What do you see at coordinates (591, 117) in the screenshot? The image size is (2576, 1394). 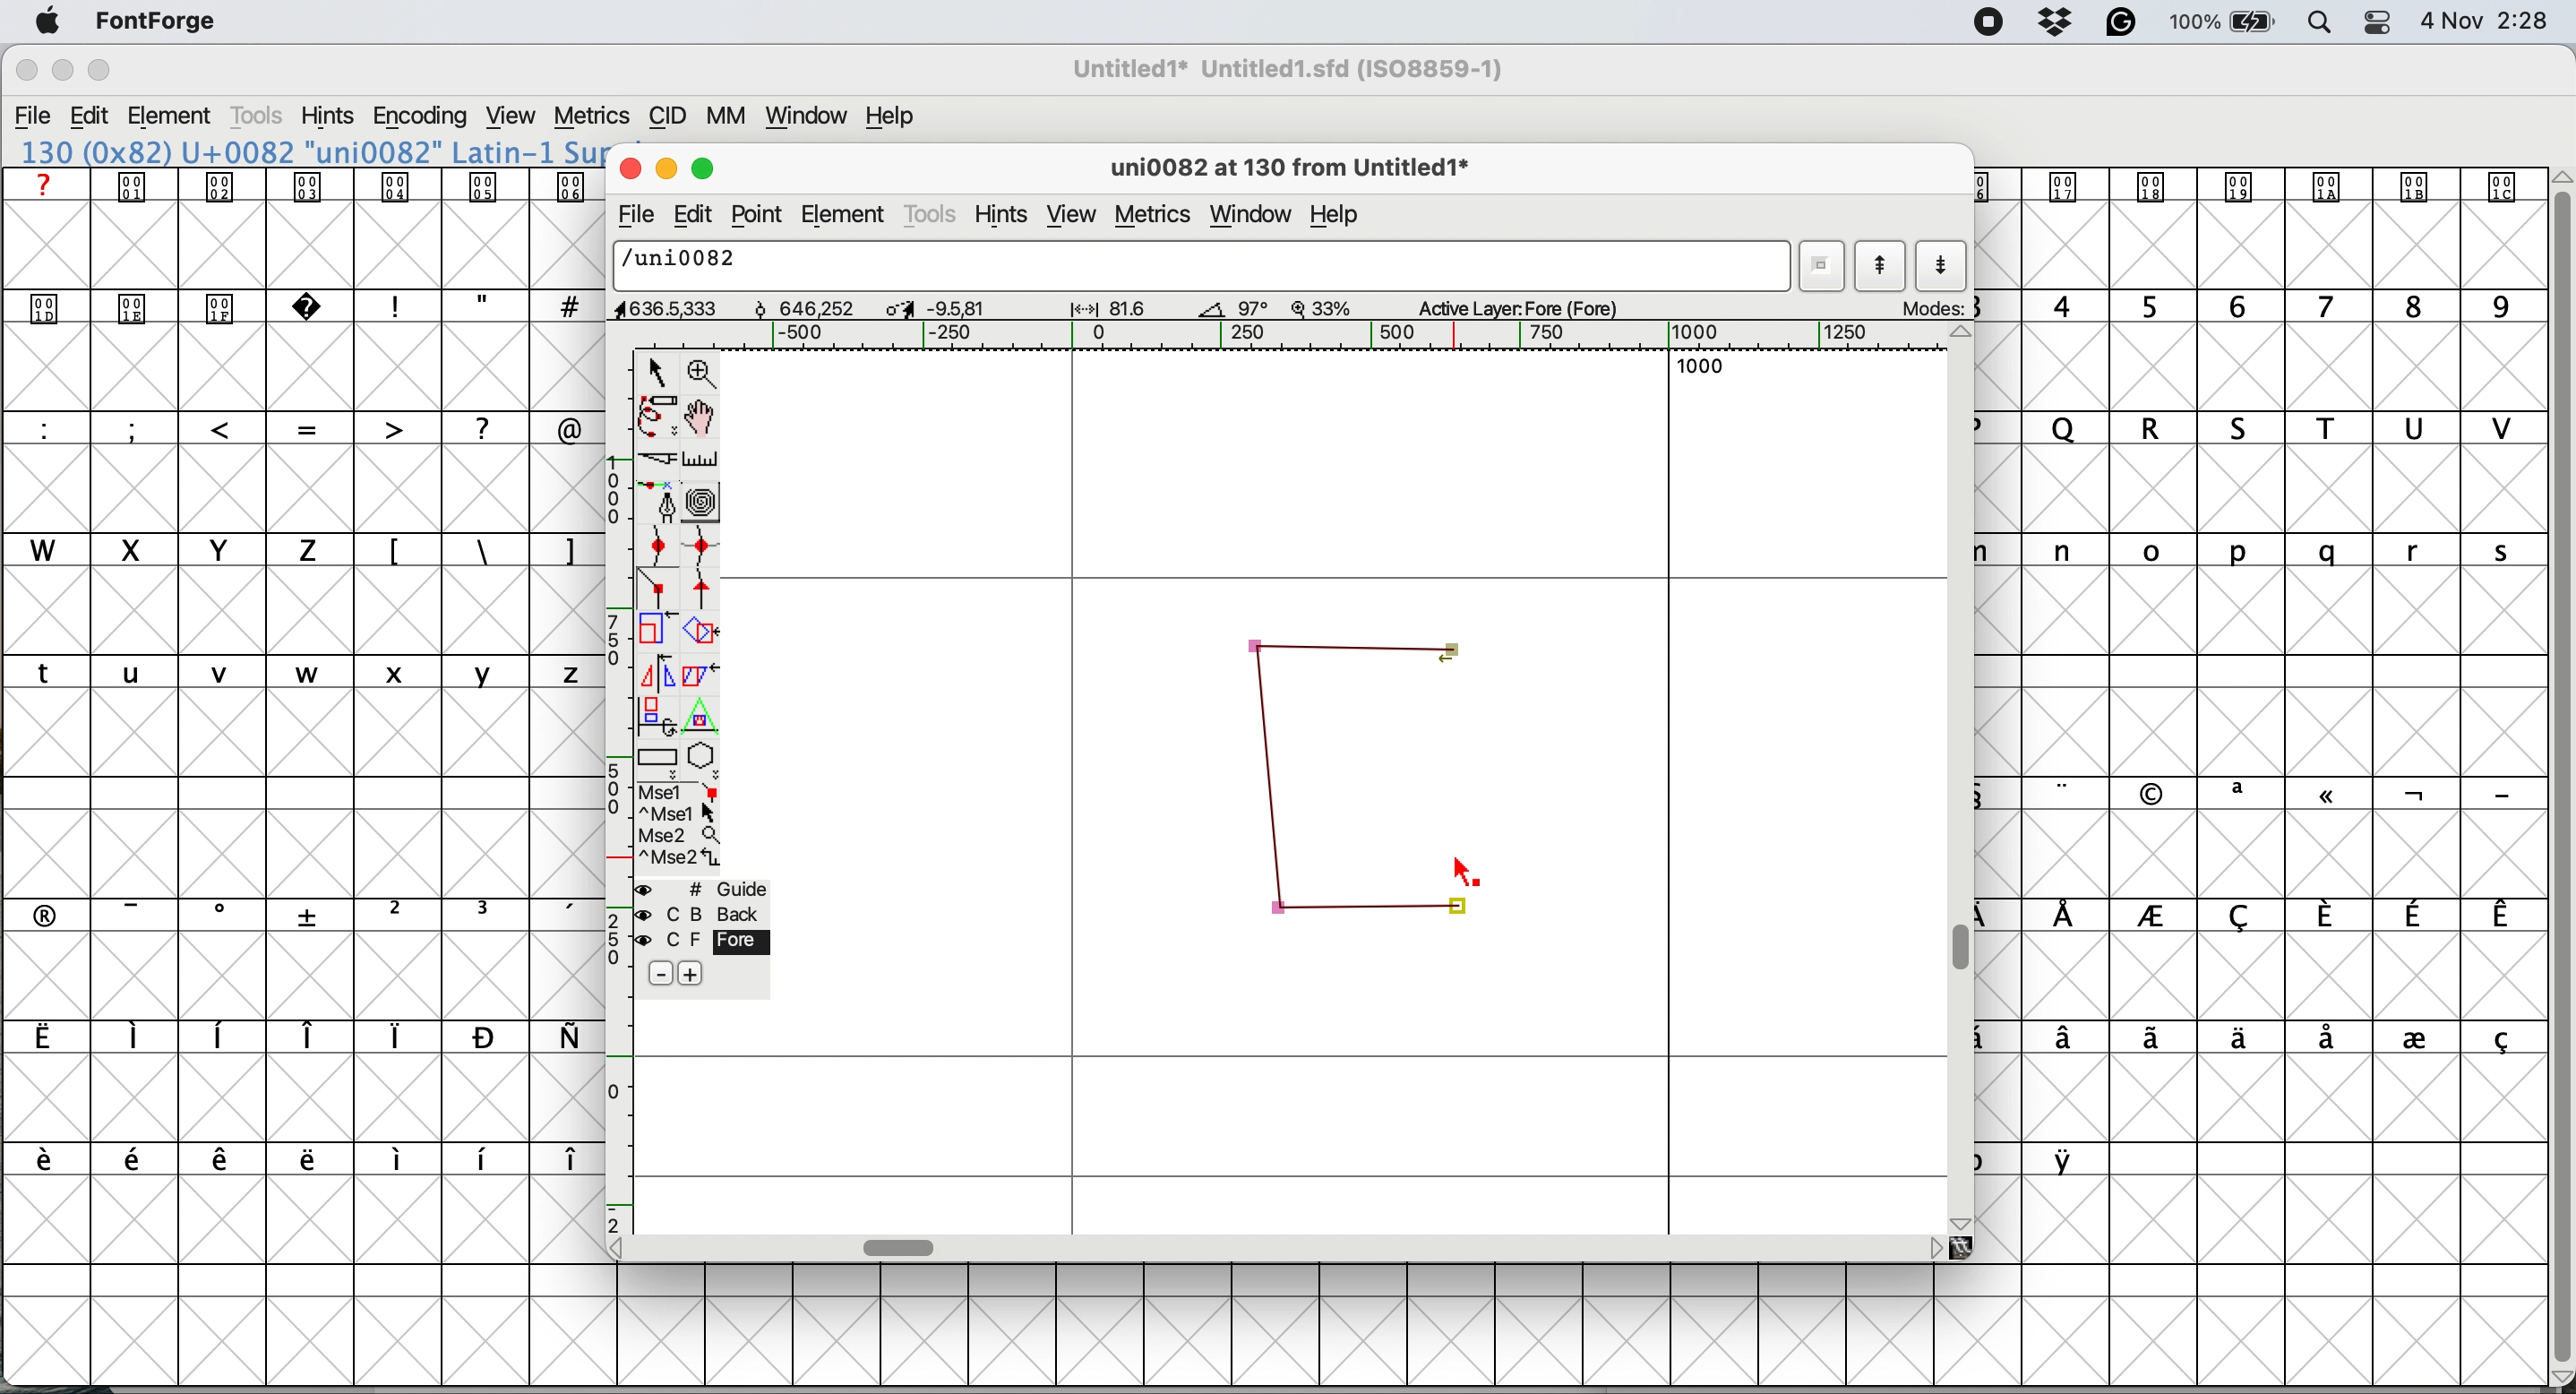 I see `metrics` at bounding box center [591, 117].